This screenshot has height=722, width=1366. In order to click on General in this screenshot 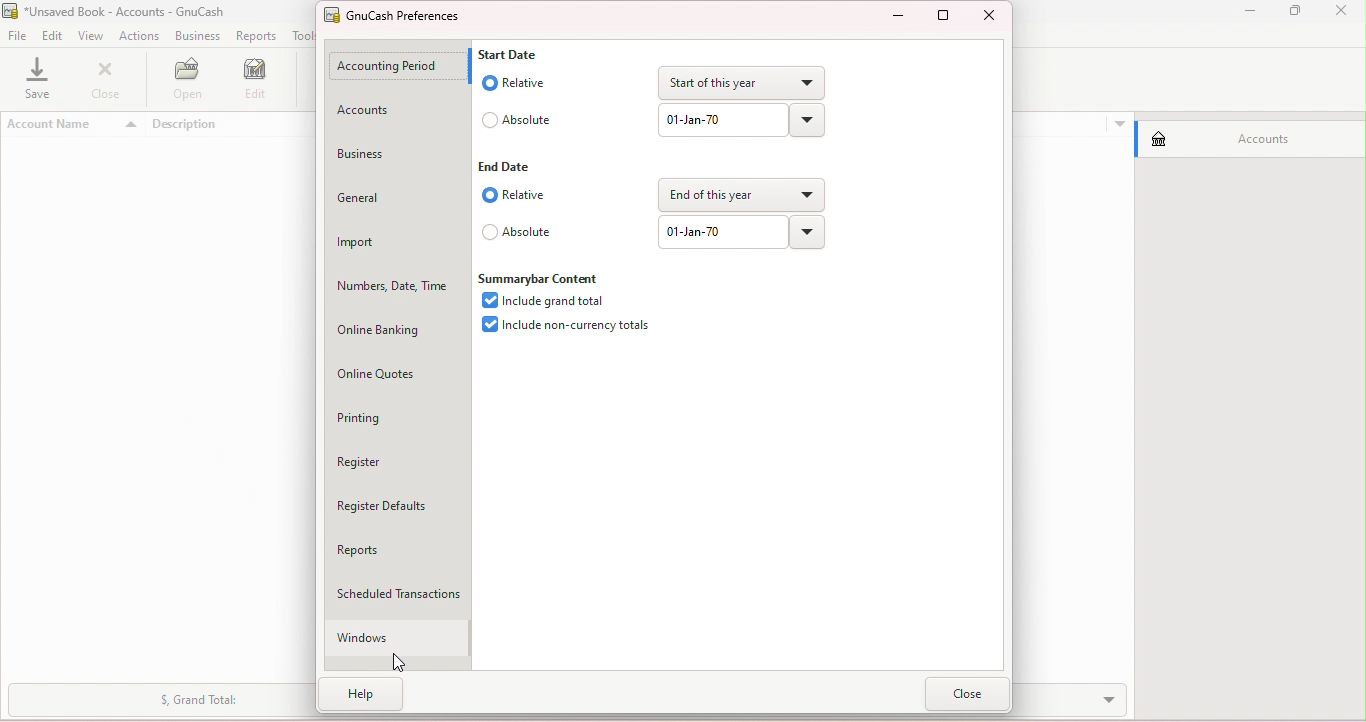, I will do `click(399, 194)`.